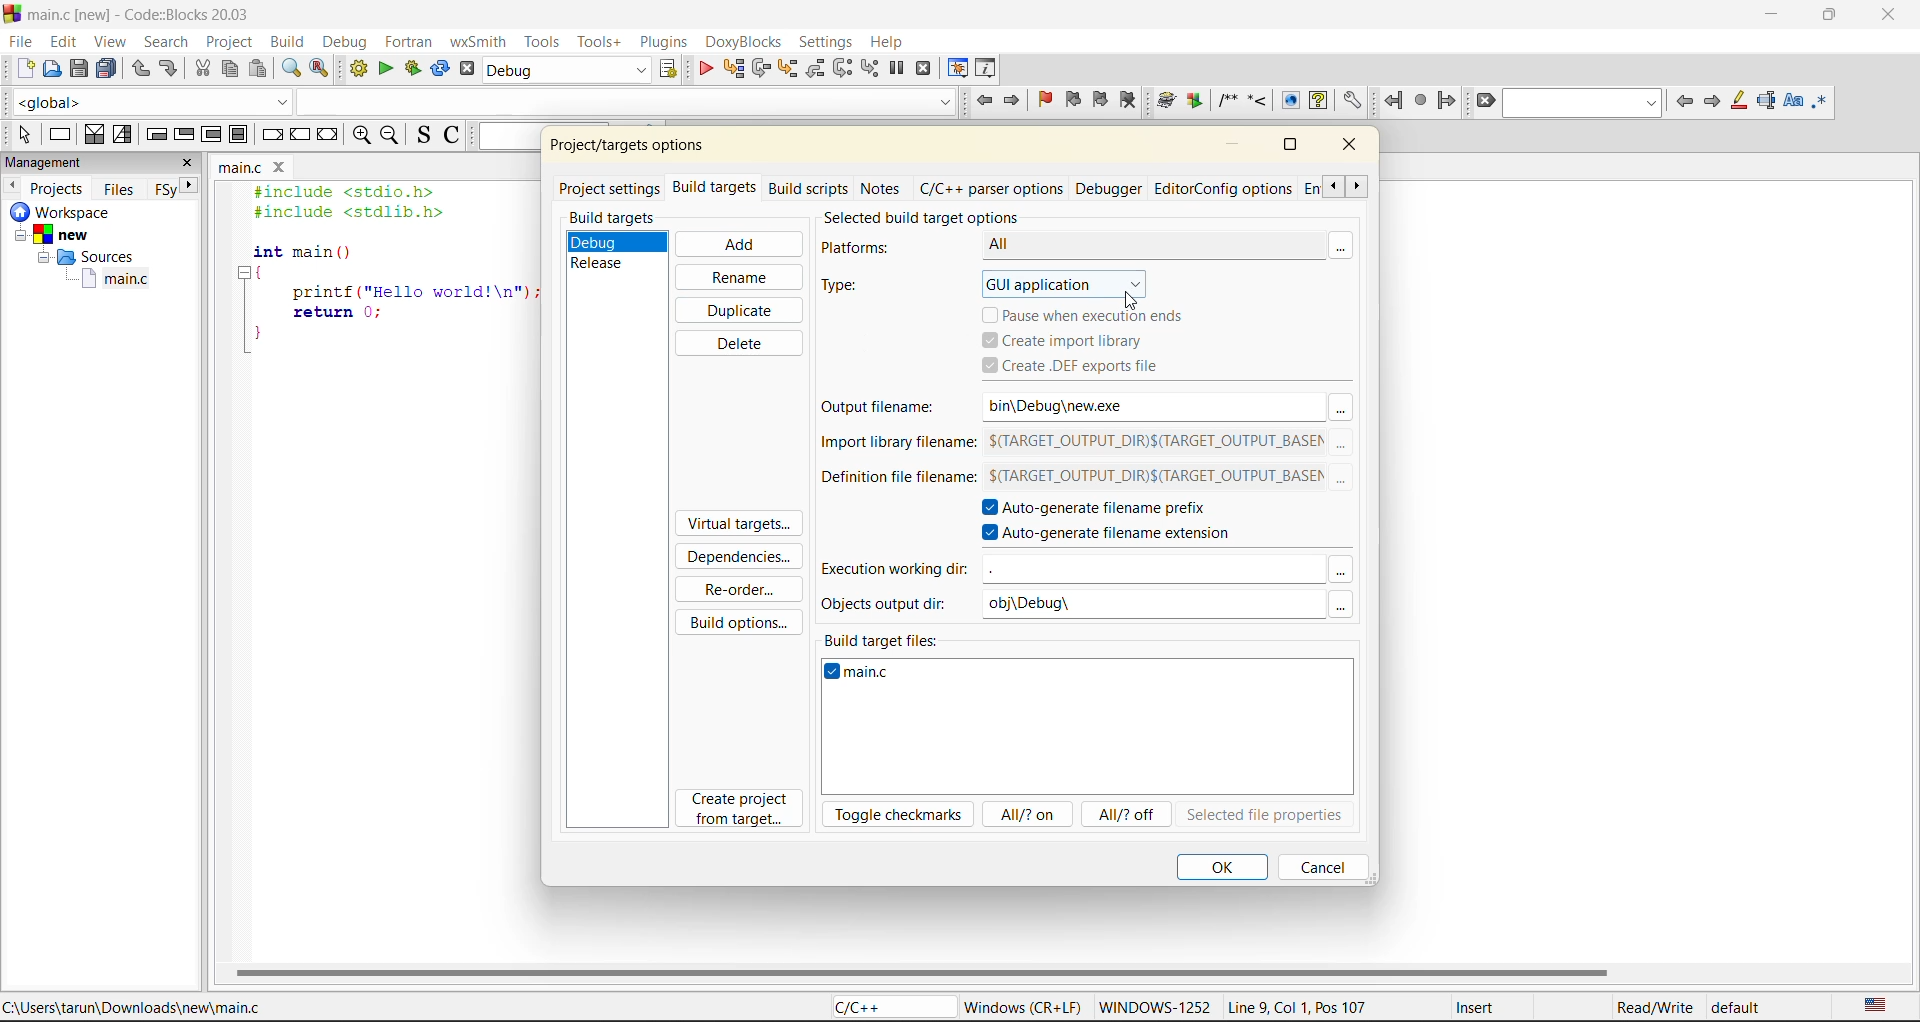 The image size is (1920, 1022). I want to click on build targets, so click(717, 191).